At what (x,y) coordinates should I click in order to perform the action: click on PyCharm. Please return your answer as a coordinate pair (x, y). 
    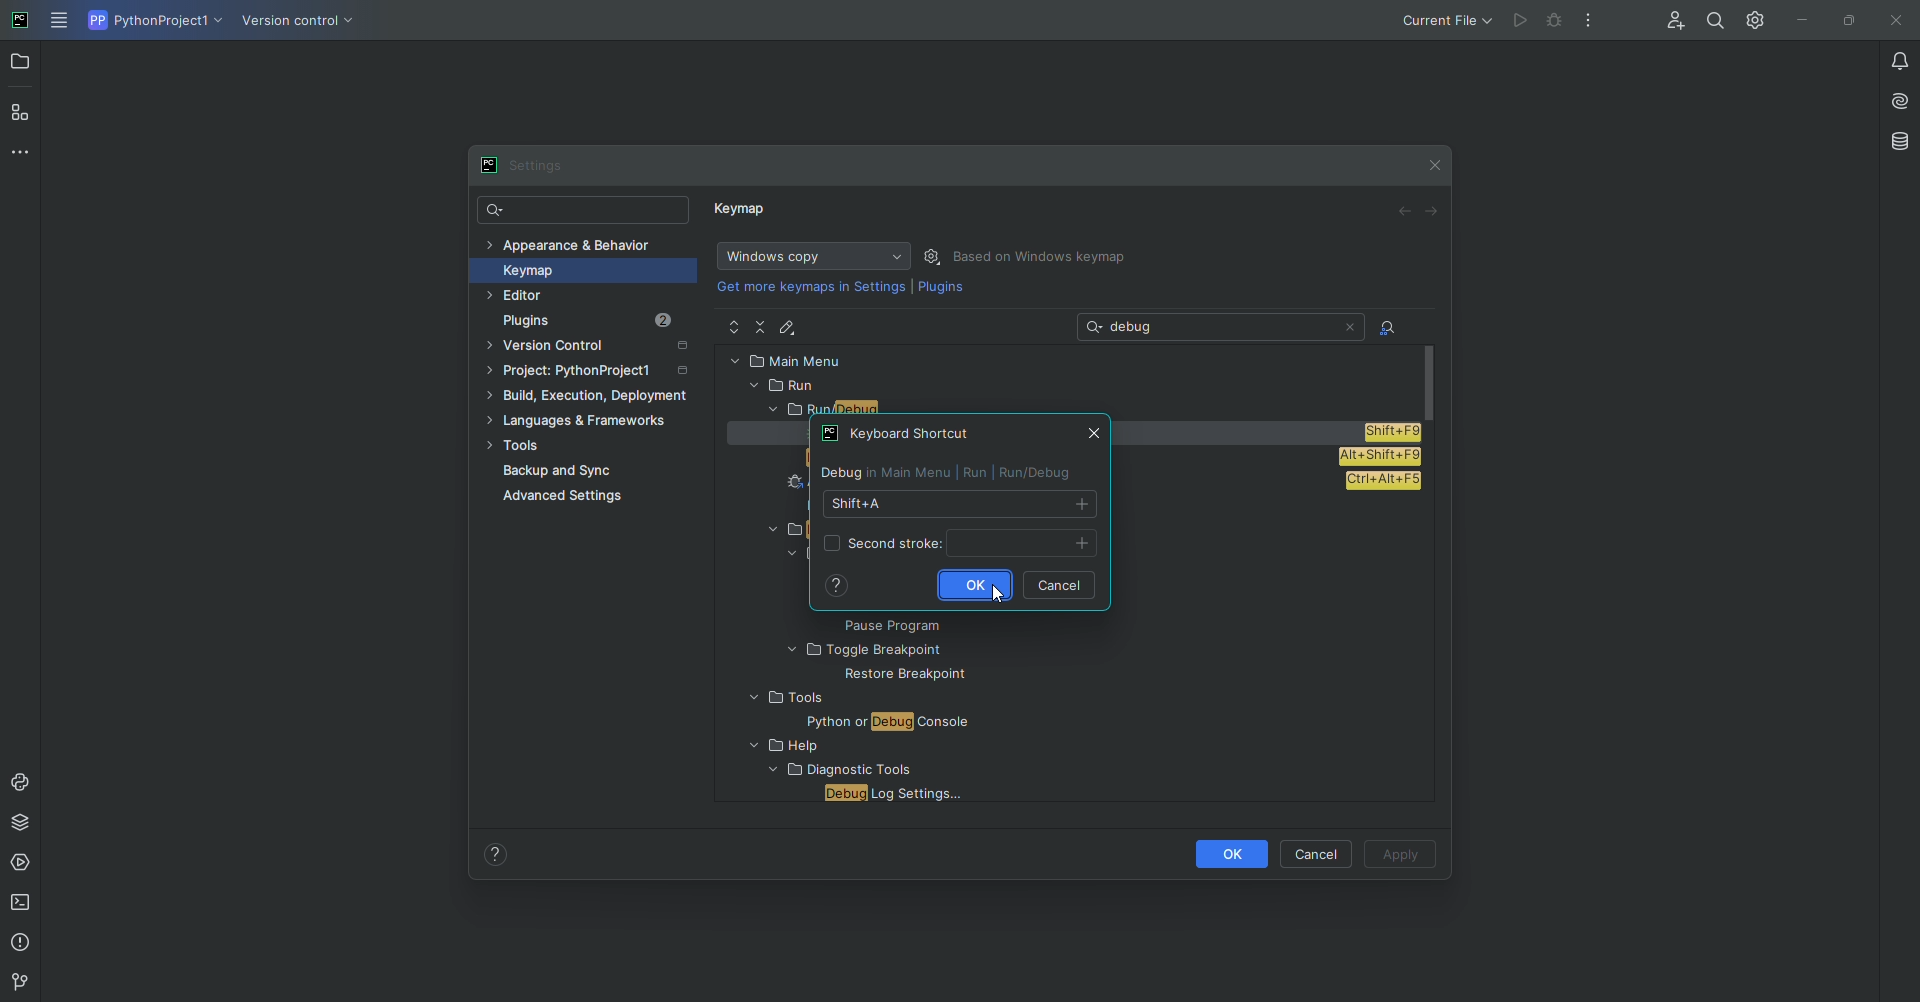
    Looking at the image, I should click on (21, 22).